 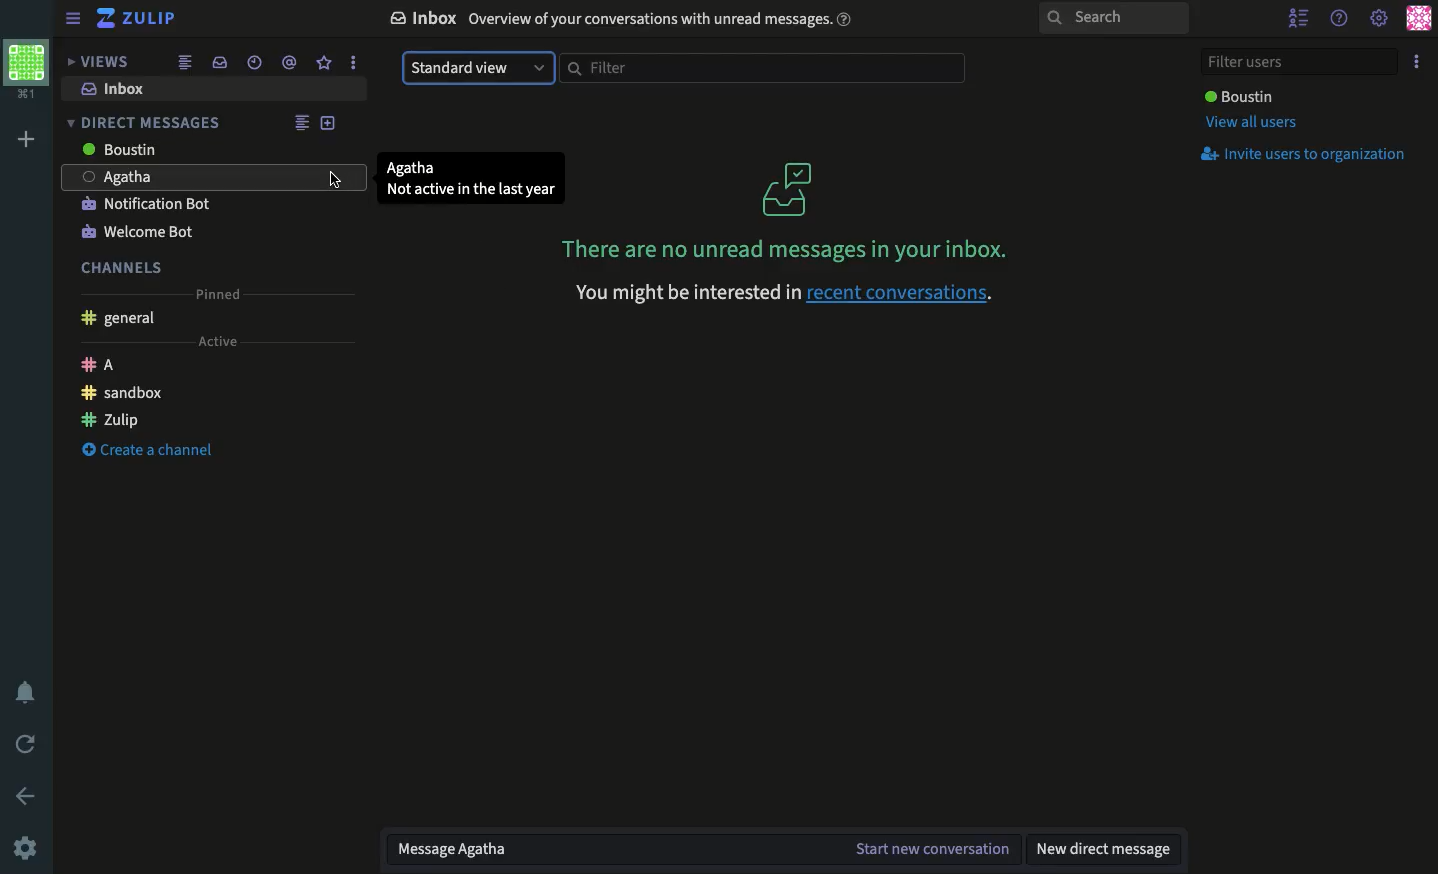 I want to click on Pinned, so click(x=222, y=293).